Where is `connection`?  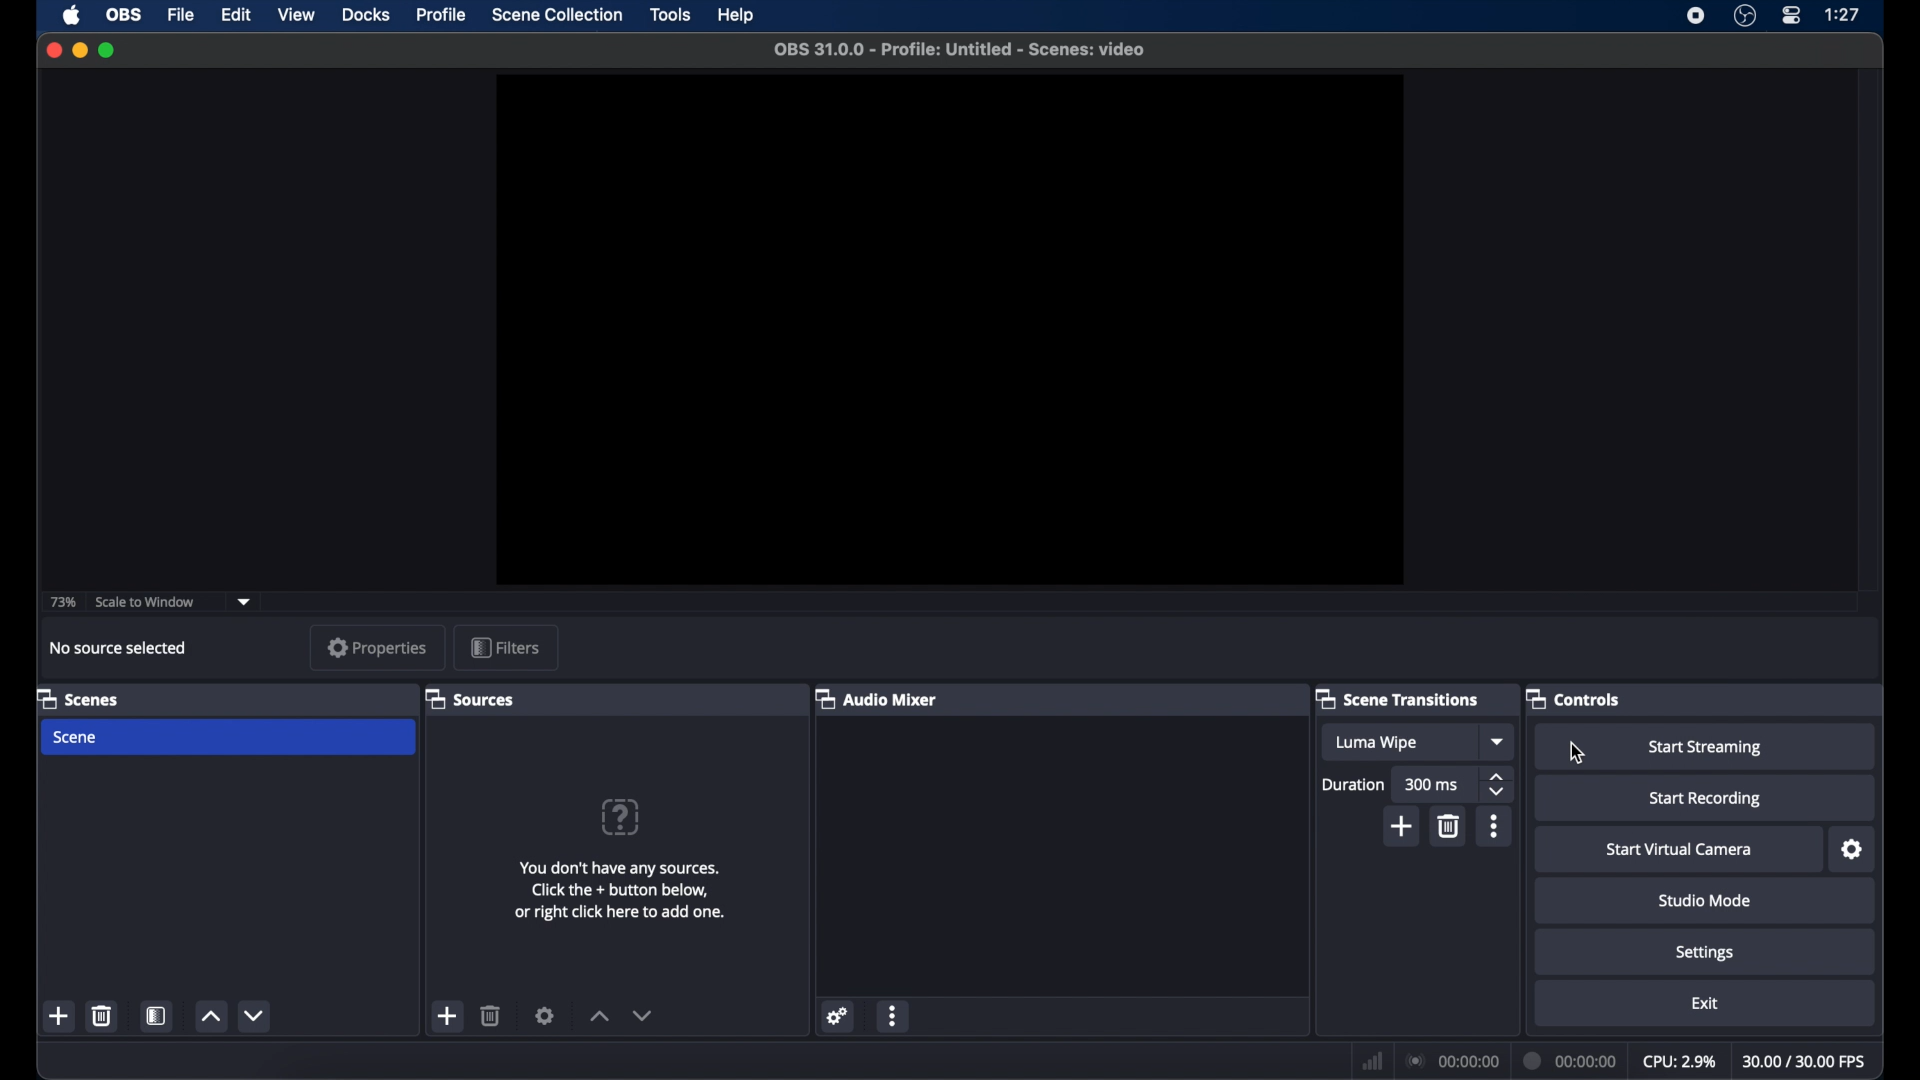 connection is located at coordinates (1454, 1062).